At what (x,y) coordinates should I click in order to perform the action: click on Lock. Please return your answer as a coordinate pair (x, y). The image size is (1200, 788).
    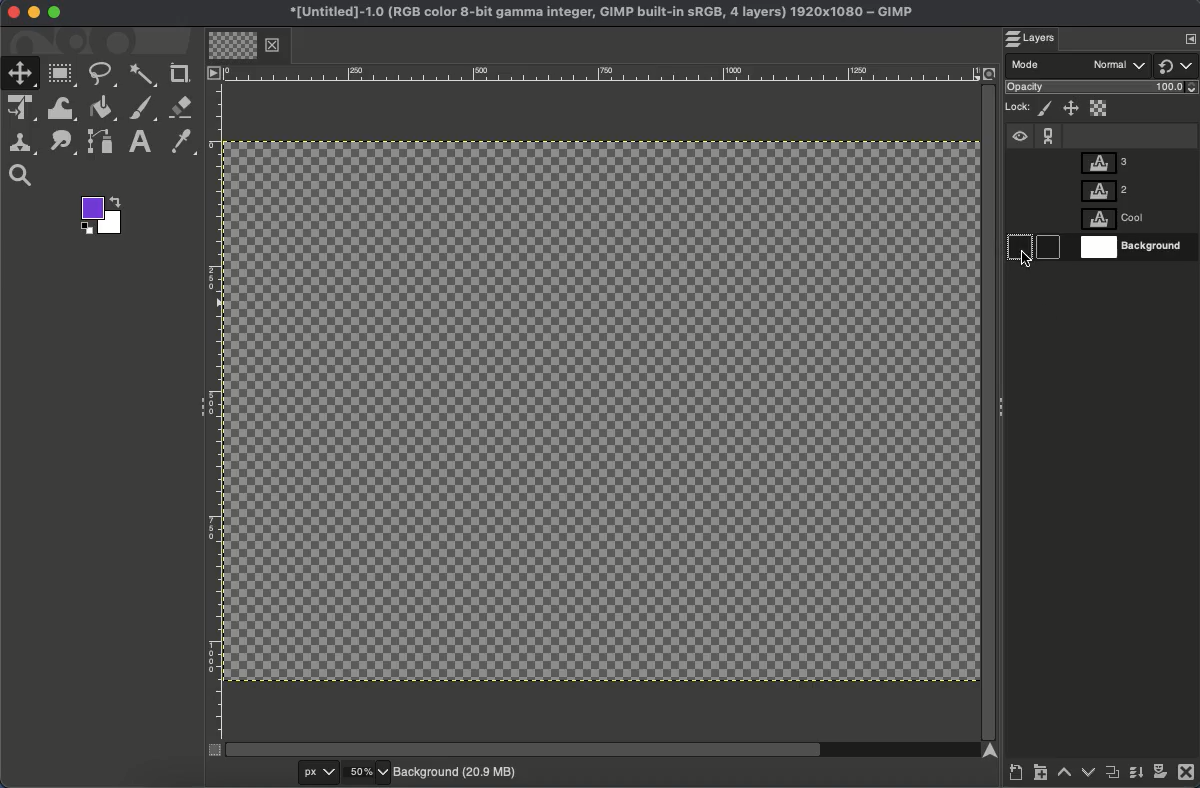
    Looking at the image, I should click on (1019, 105).